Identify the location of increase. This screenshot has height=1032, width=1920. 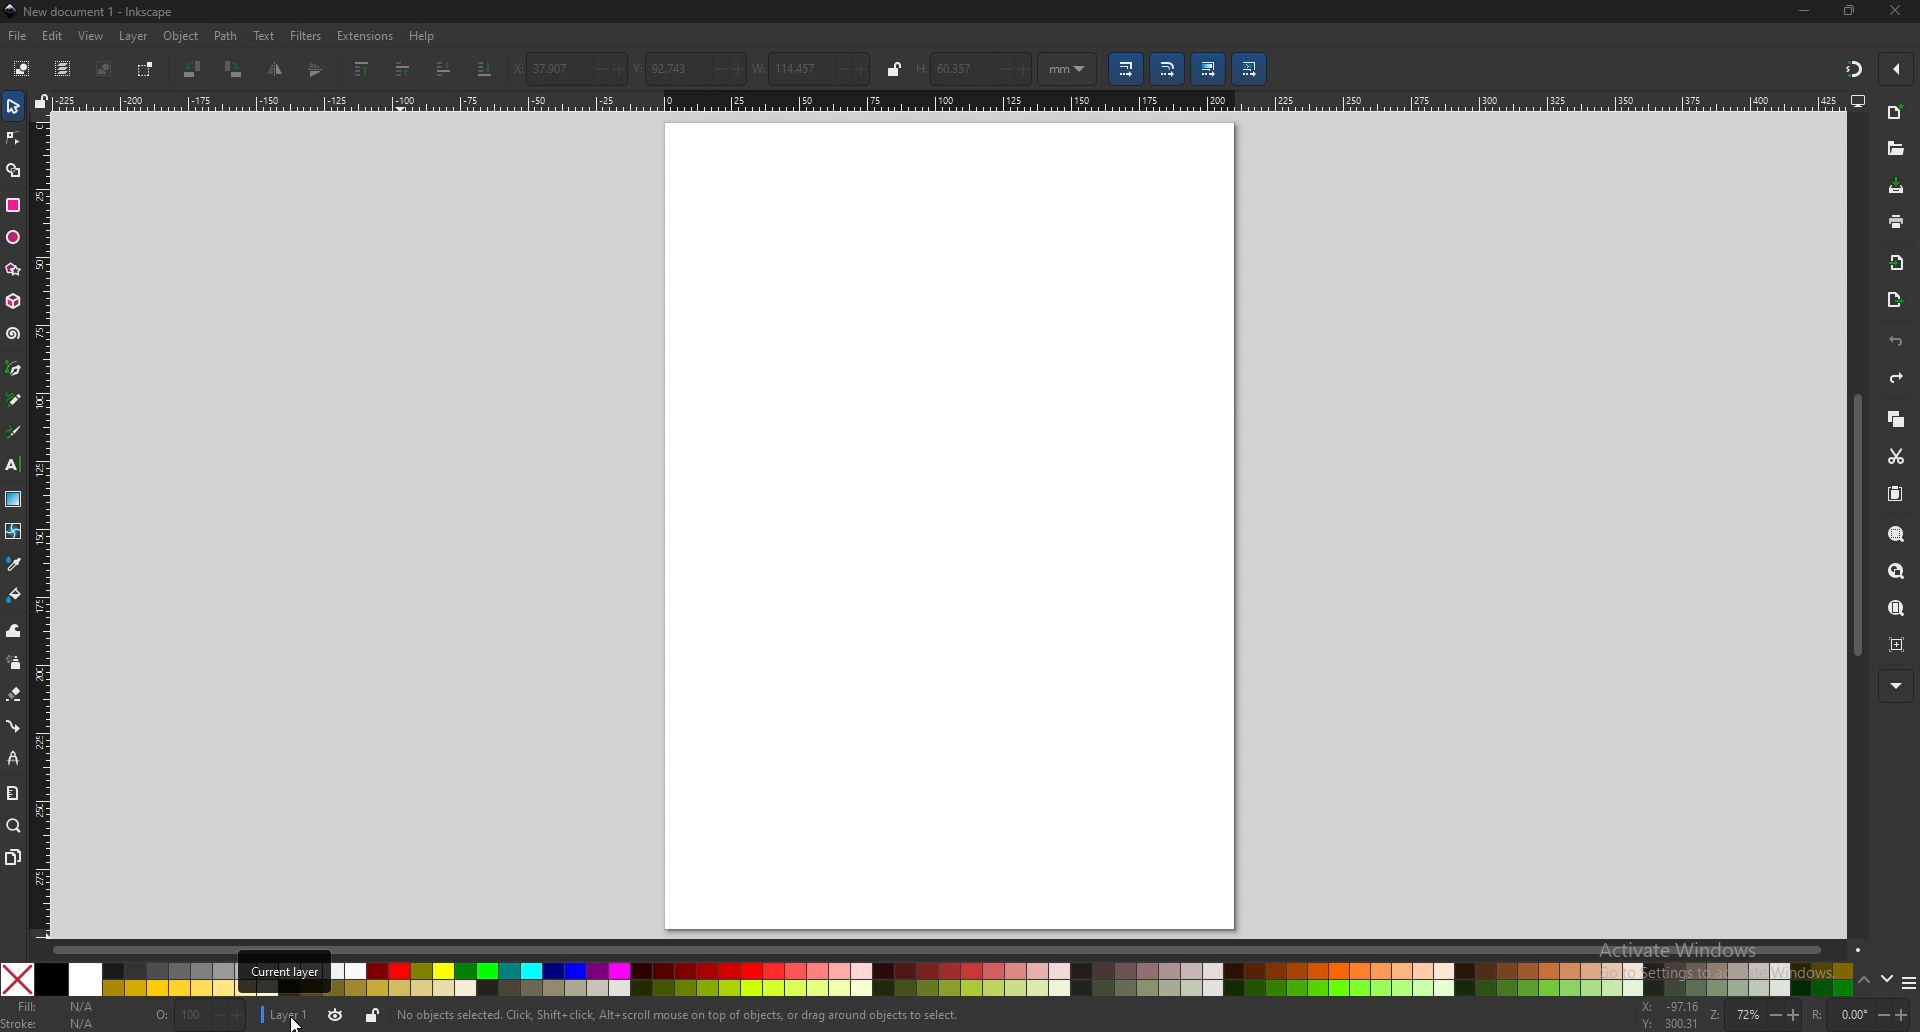
(1023, 70).